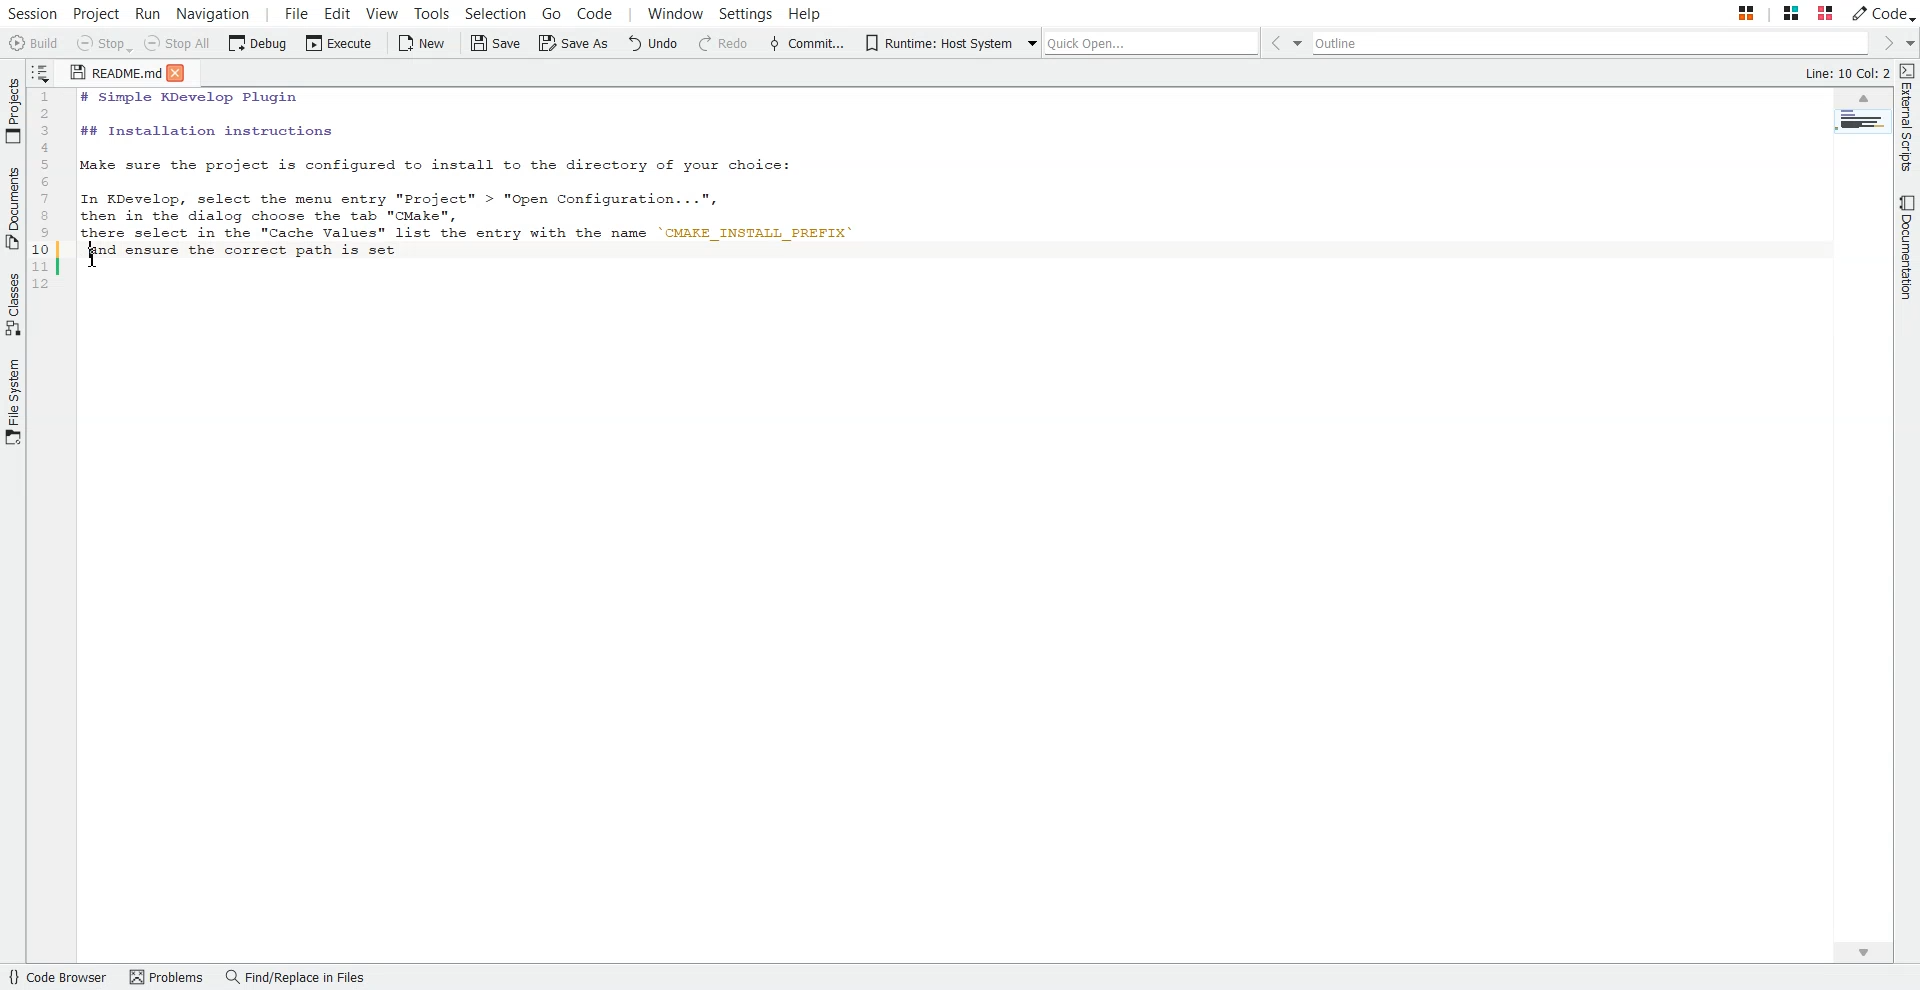 The width and height of the screenshot is (1920, 990). What do you see at coordinates (497, 12) in the screenshot?
I see `Selection` at bounding box center [497, 12].